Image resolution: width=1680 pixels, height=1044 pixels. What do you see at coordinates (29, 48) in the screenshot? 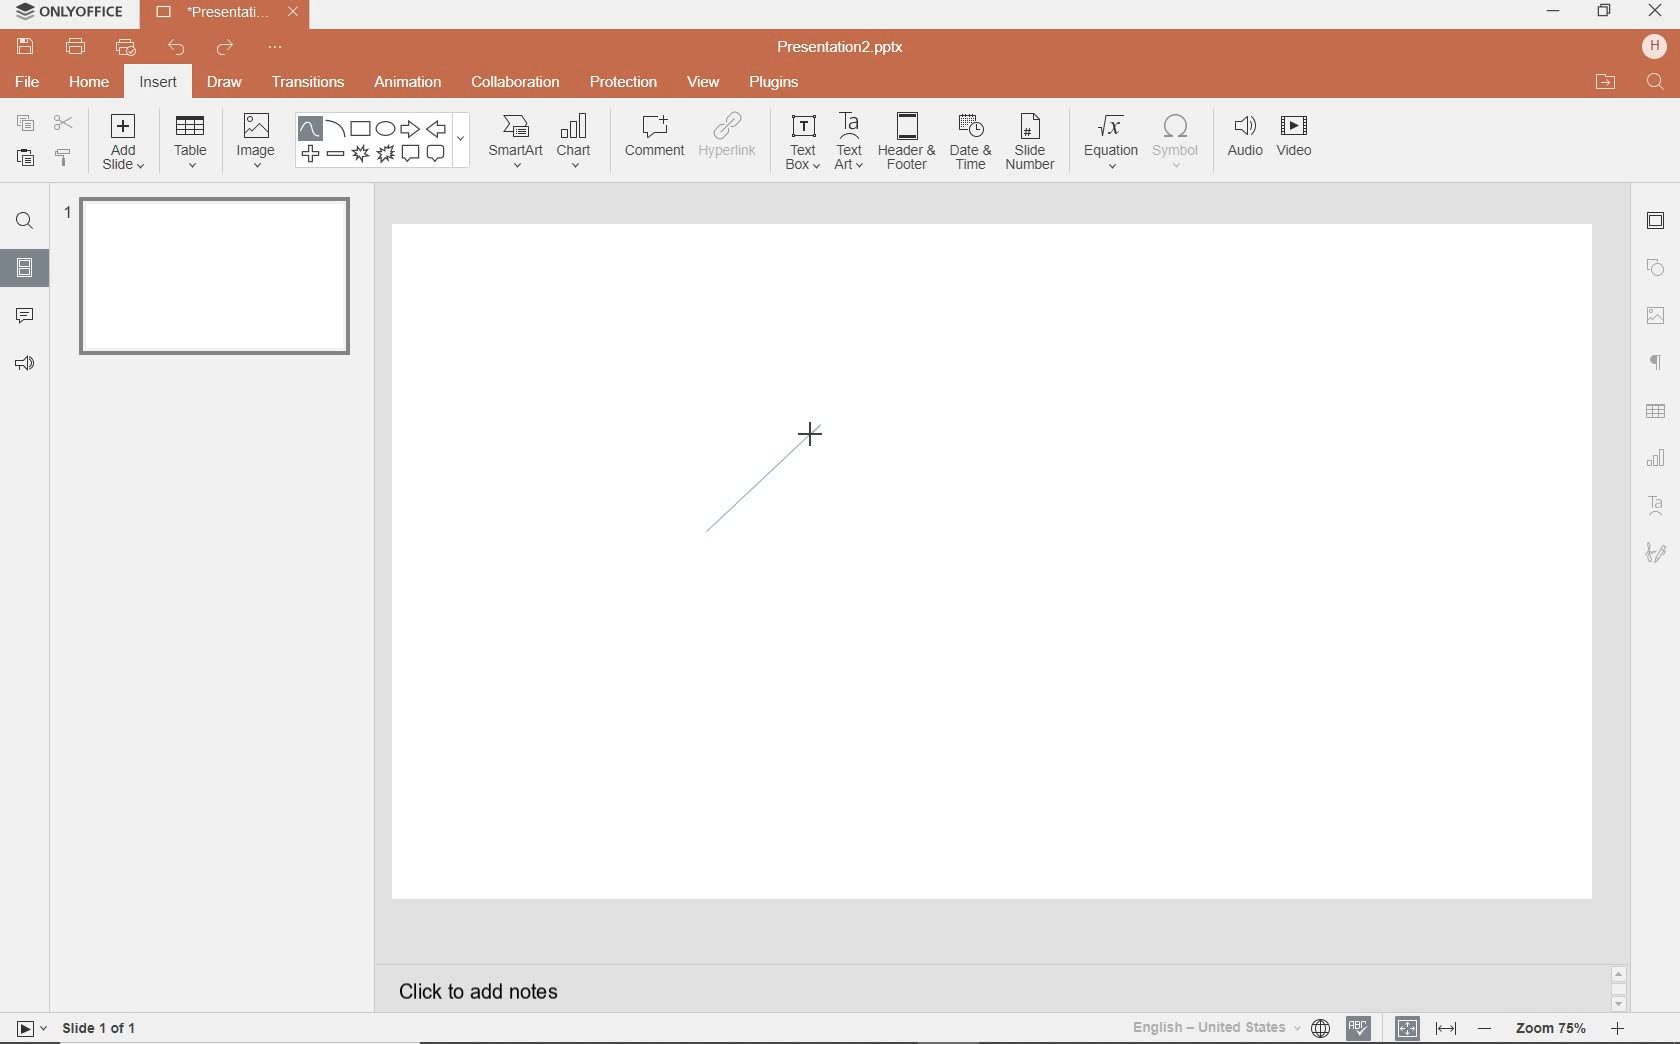
I see `SAVE` at bounding box center [29, 48].